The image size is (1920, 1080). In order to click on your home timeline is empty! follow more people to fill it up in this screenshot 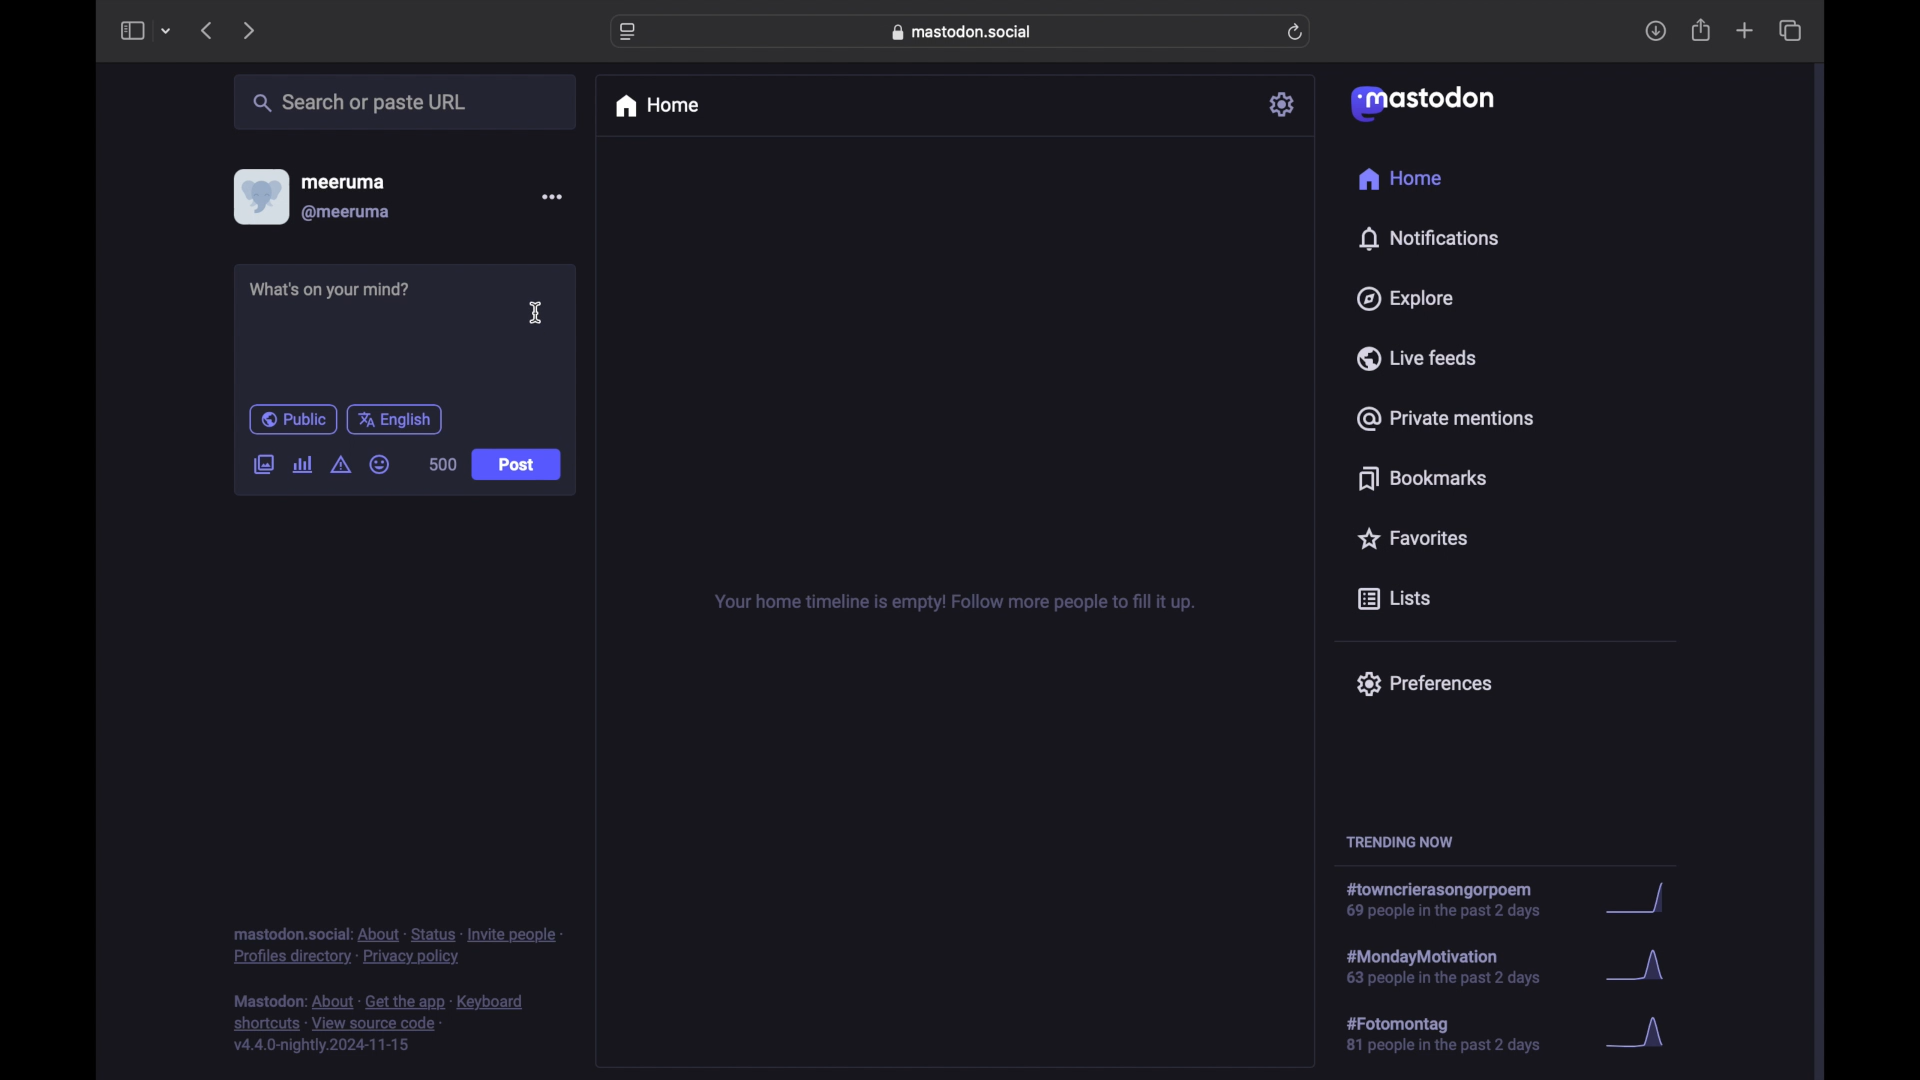, I will do `click(954, 603)`.